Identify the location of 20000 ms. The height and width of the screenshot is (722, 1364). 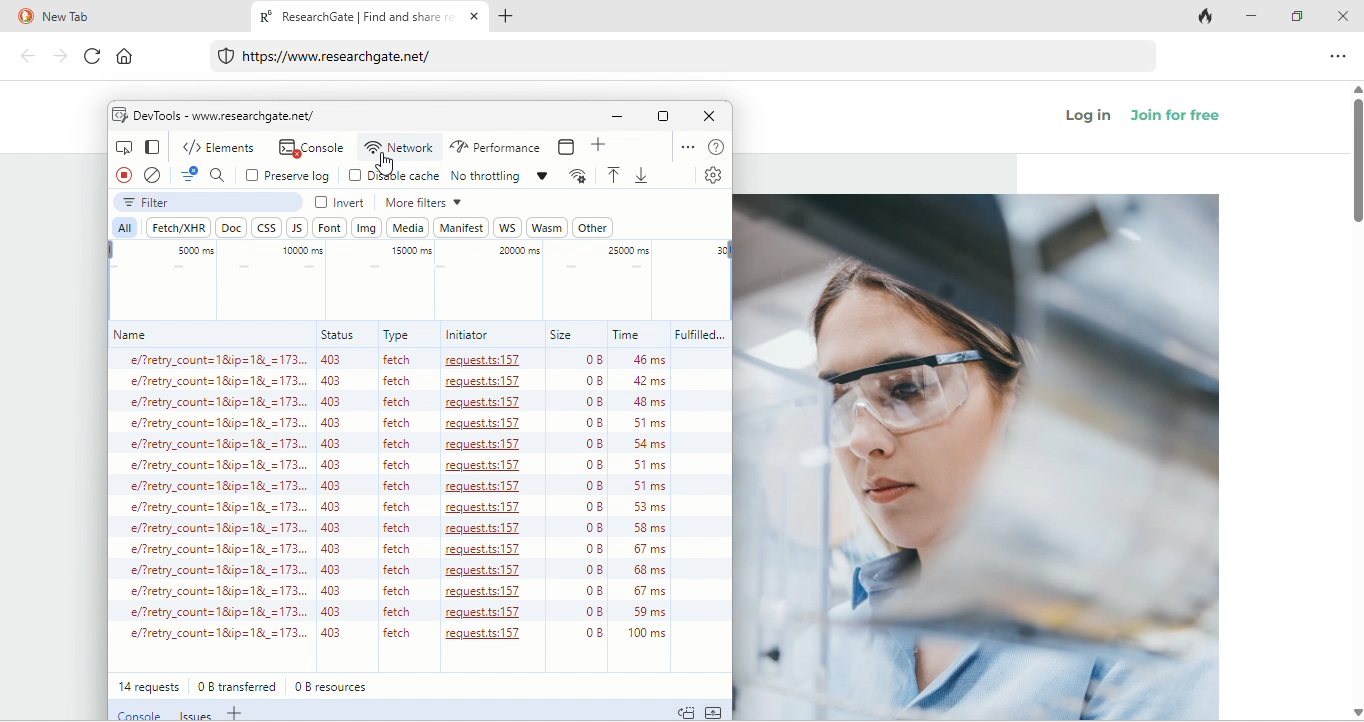
(516, 252).